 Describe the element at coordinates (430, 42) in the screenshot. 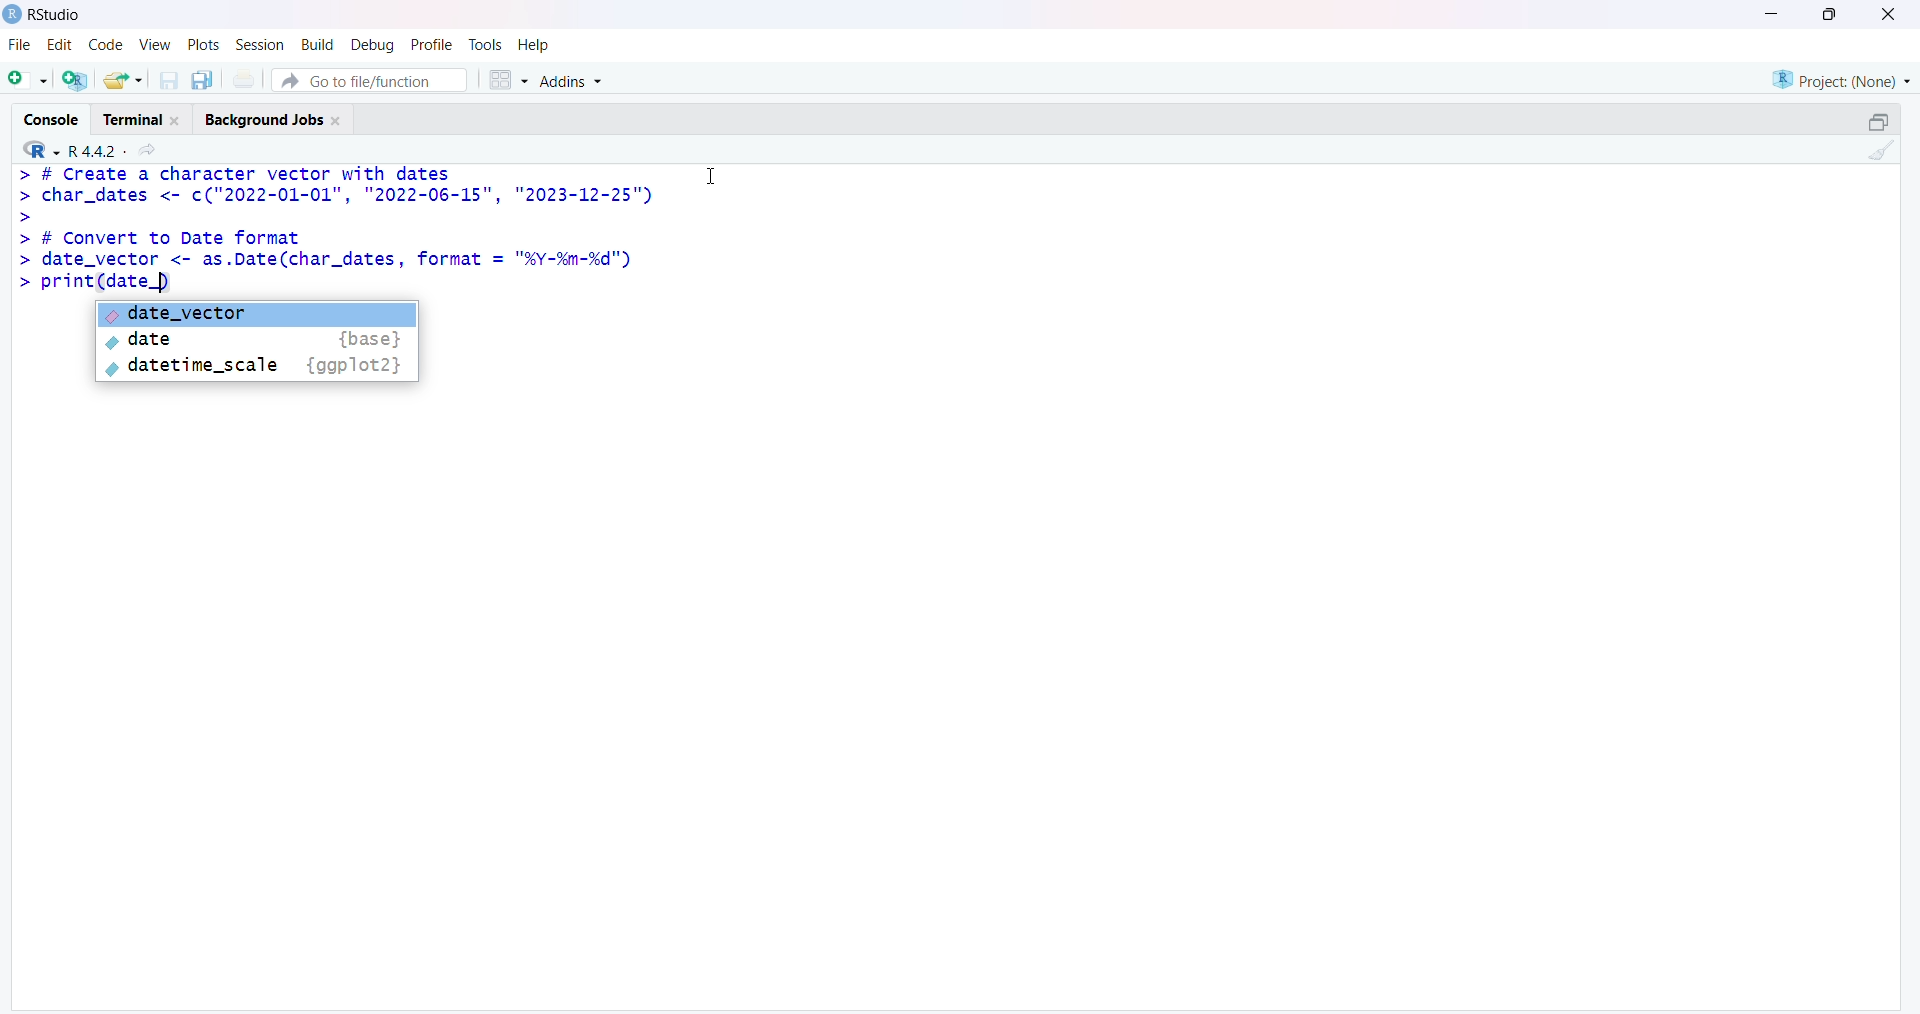

I see `Profile` at that location.